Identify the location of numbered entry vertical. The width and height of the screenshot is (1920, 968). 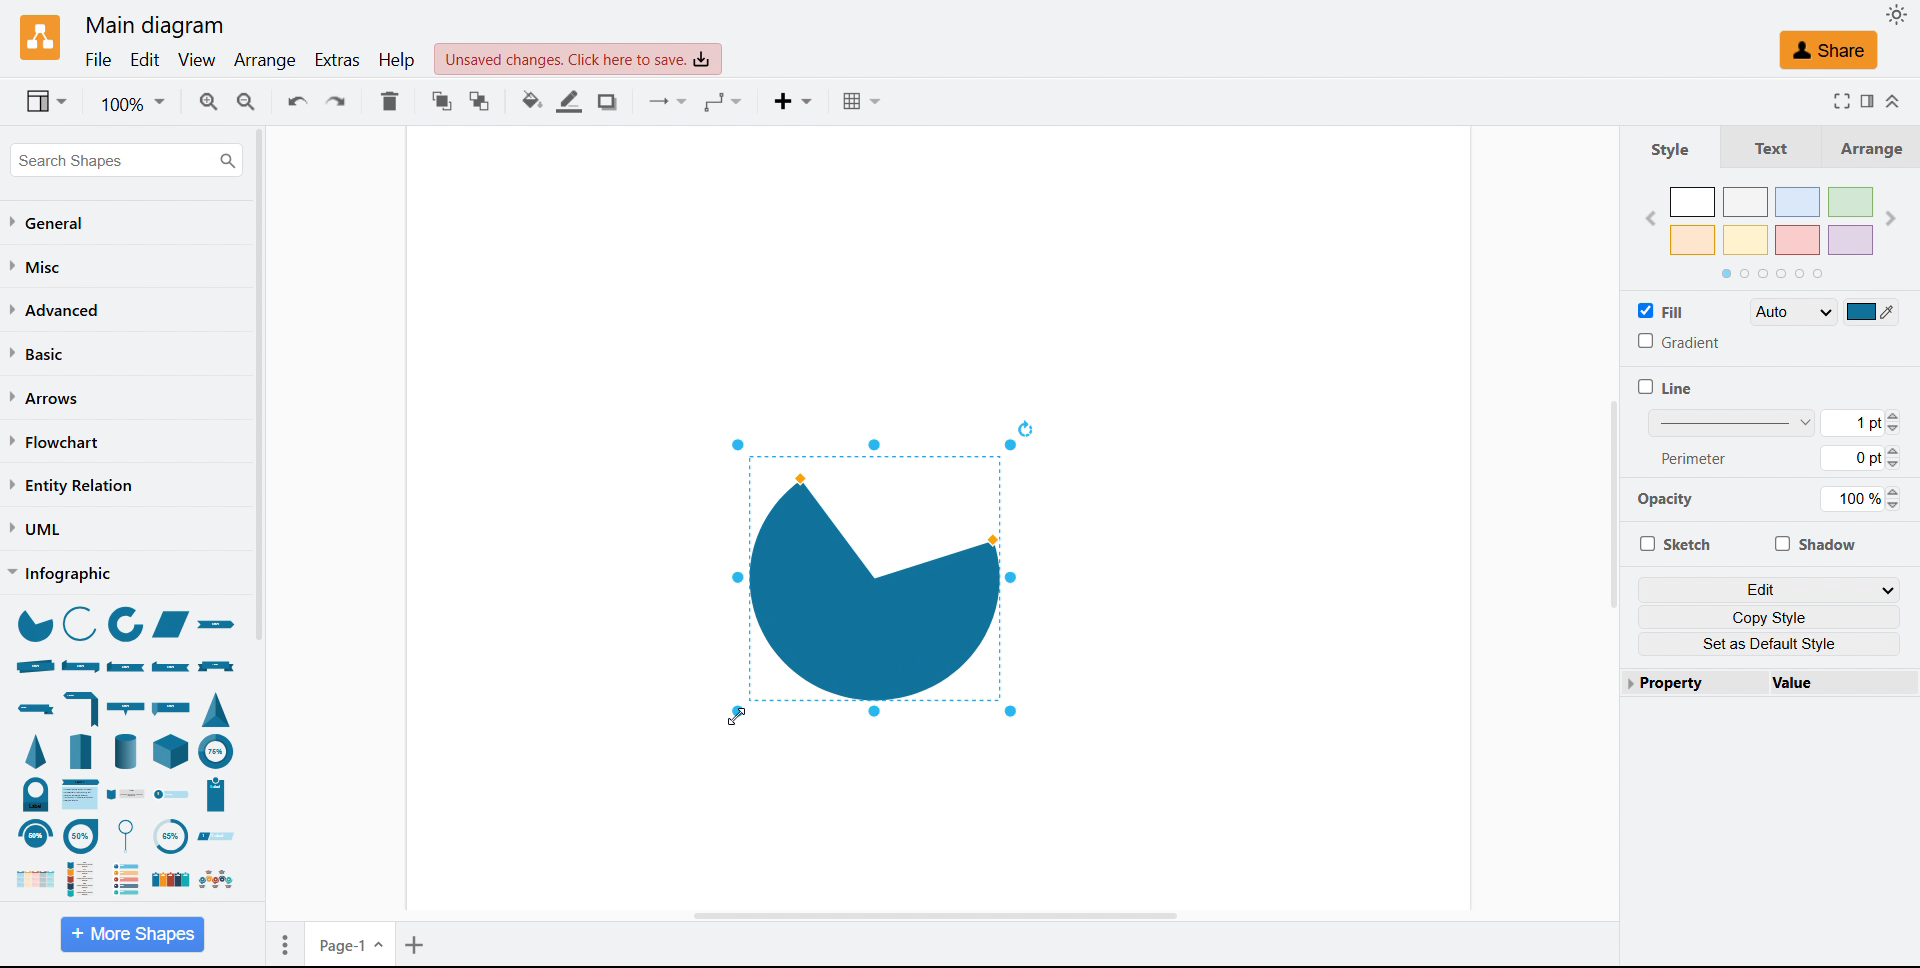
(217, 795).